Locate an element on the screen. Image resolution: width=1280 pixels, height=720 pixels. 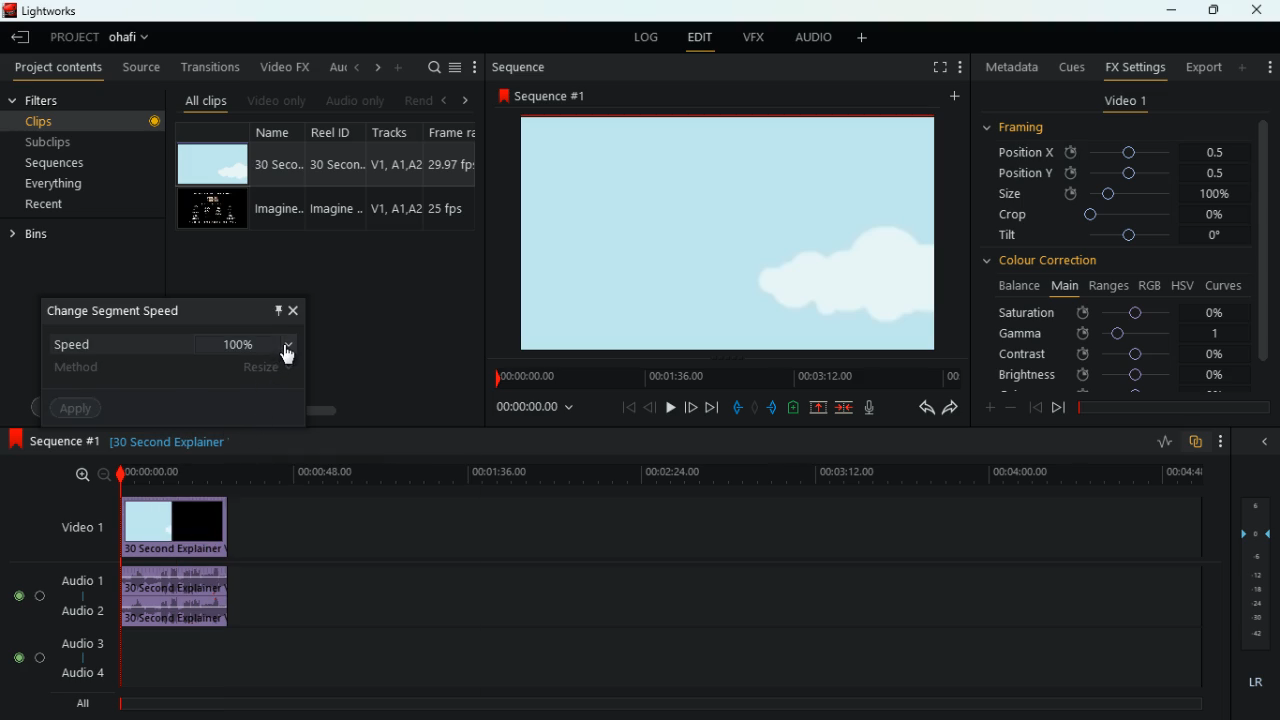
recent is located at coordinates (66, 206).